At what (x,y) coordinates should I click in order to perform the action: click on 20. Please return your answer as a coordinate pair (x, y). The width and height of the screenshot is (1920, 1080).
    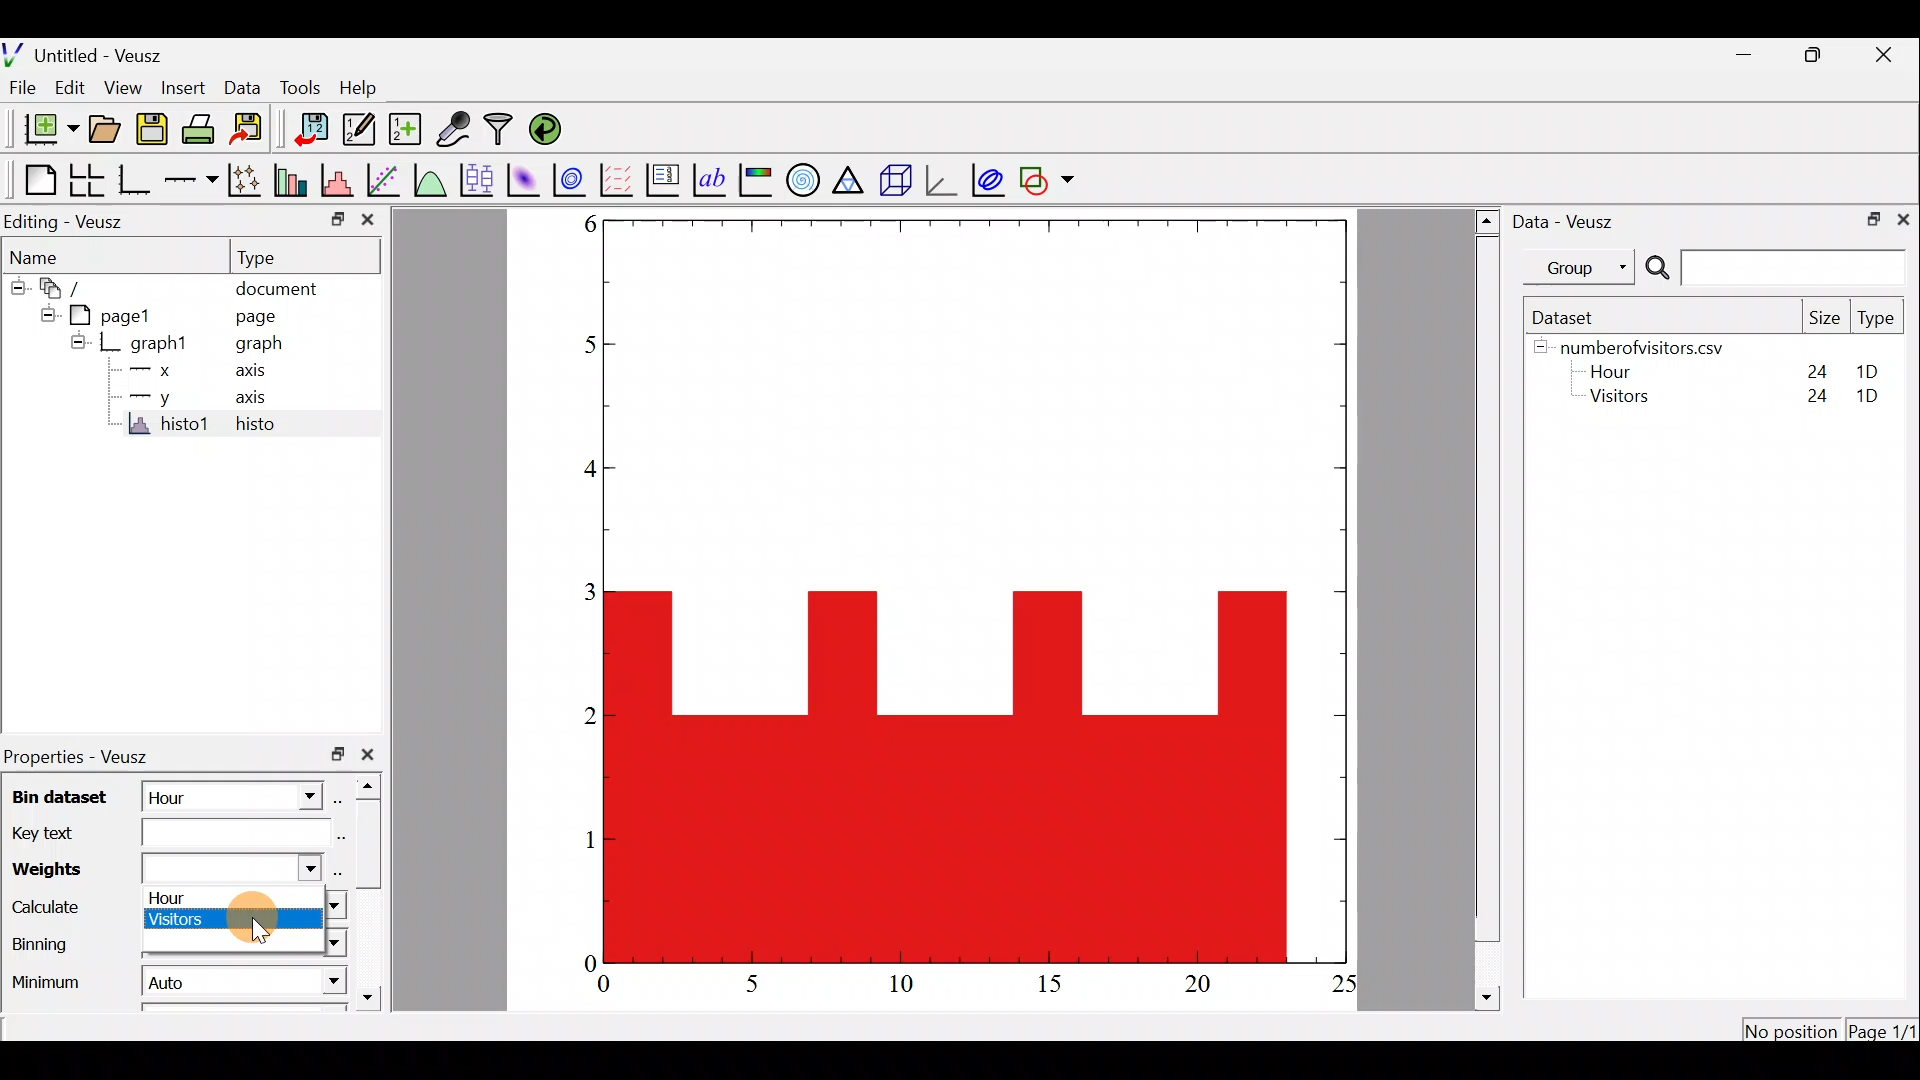
    Looking at the image, I should click on (1202, 986).